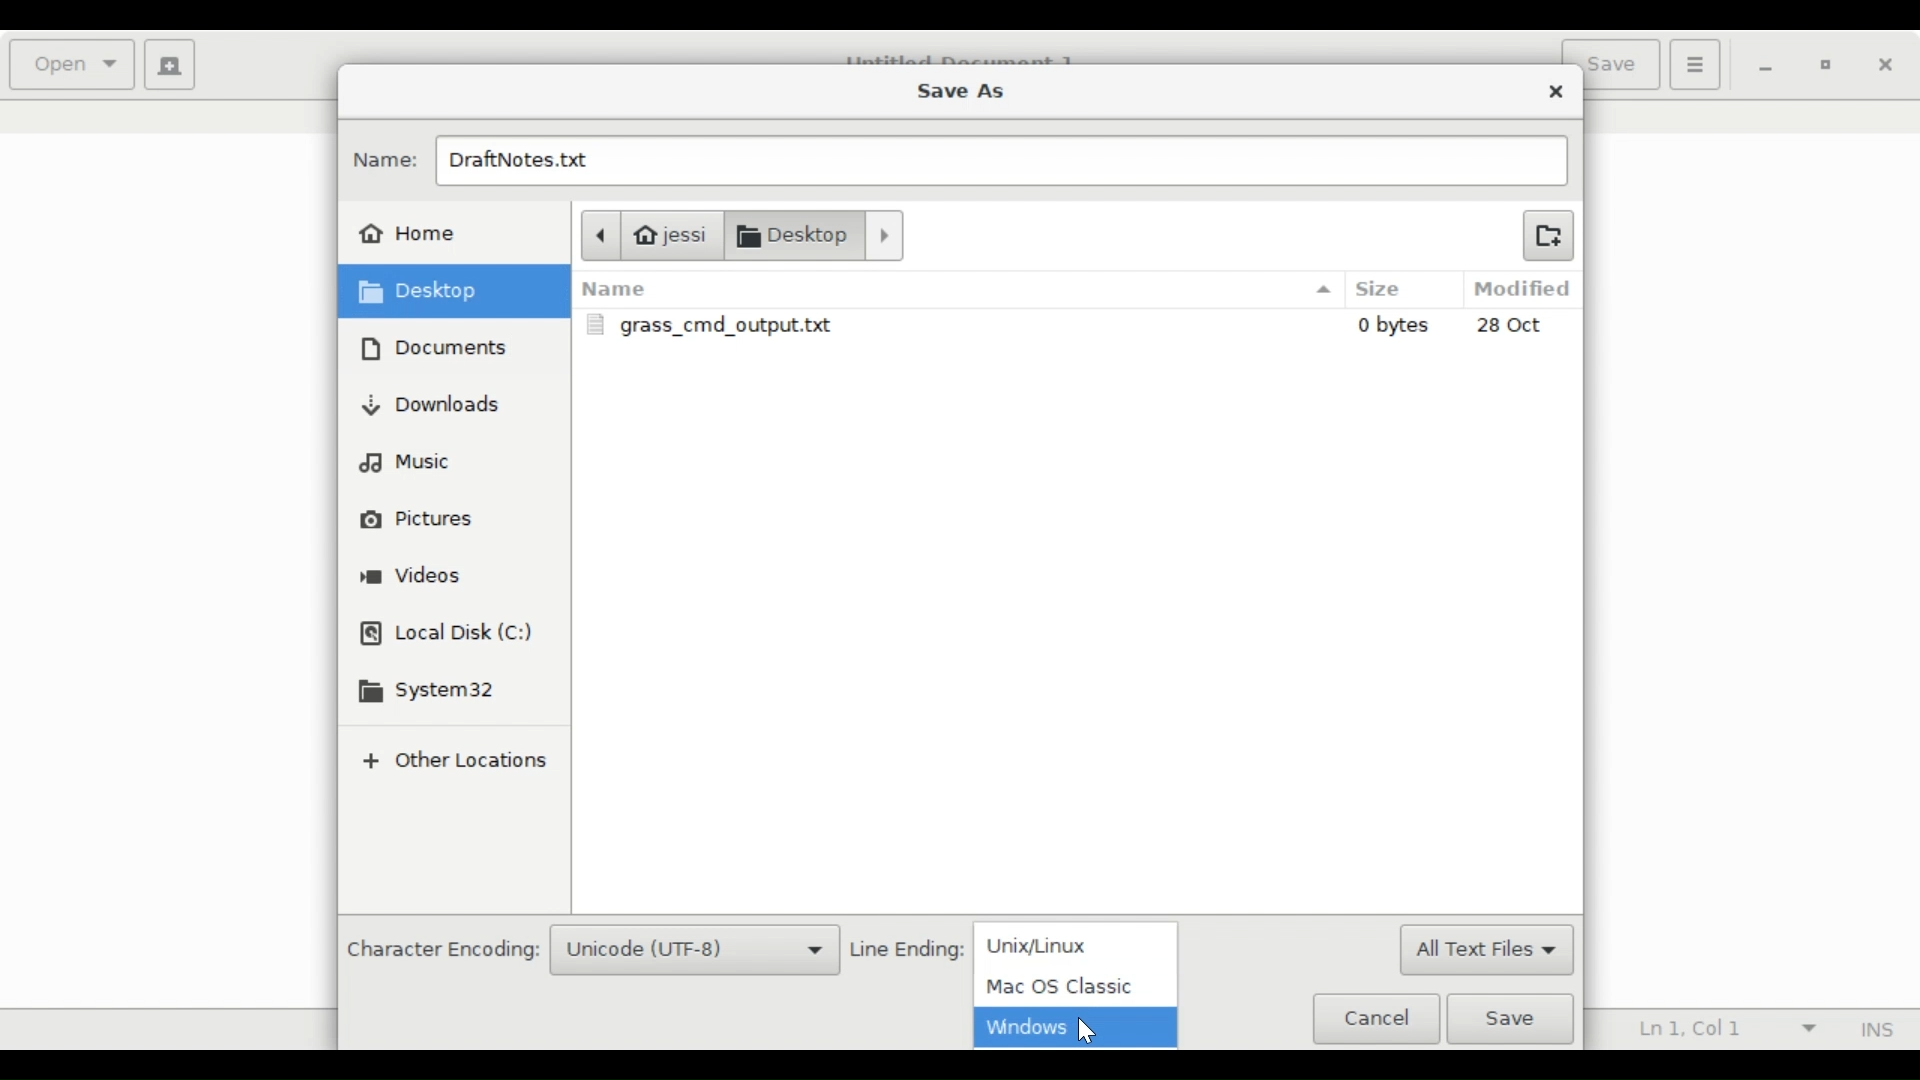 The width and height of the screenshot is (1920, 1080). What do you see at coordinates (406, 461) in the screenshot?
I see `Music` at bounding box center [406, 461].